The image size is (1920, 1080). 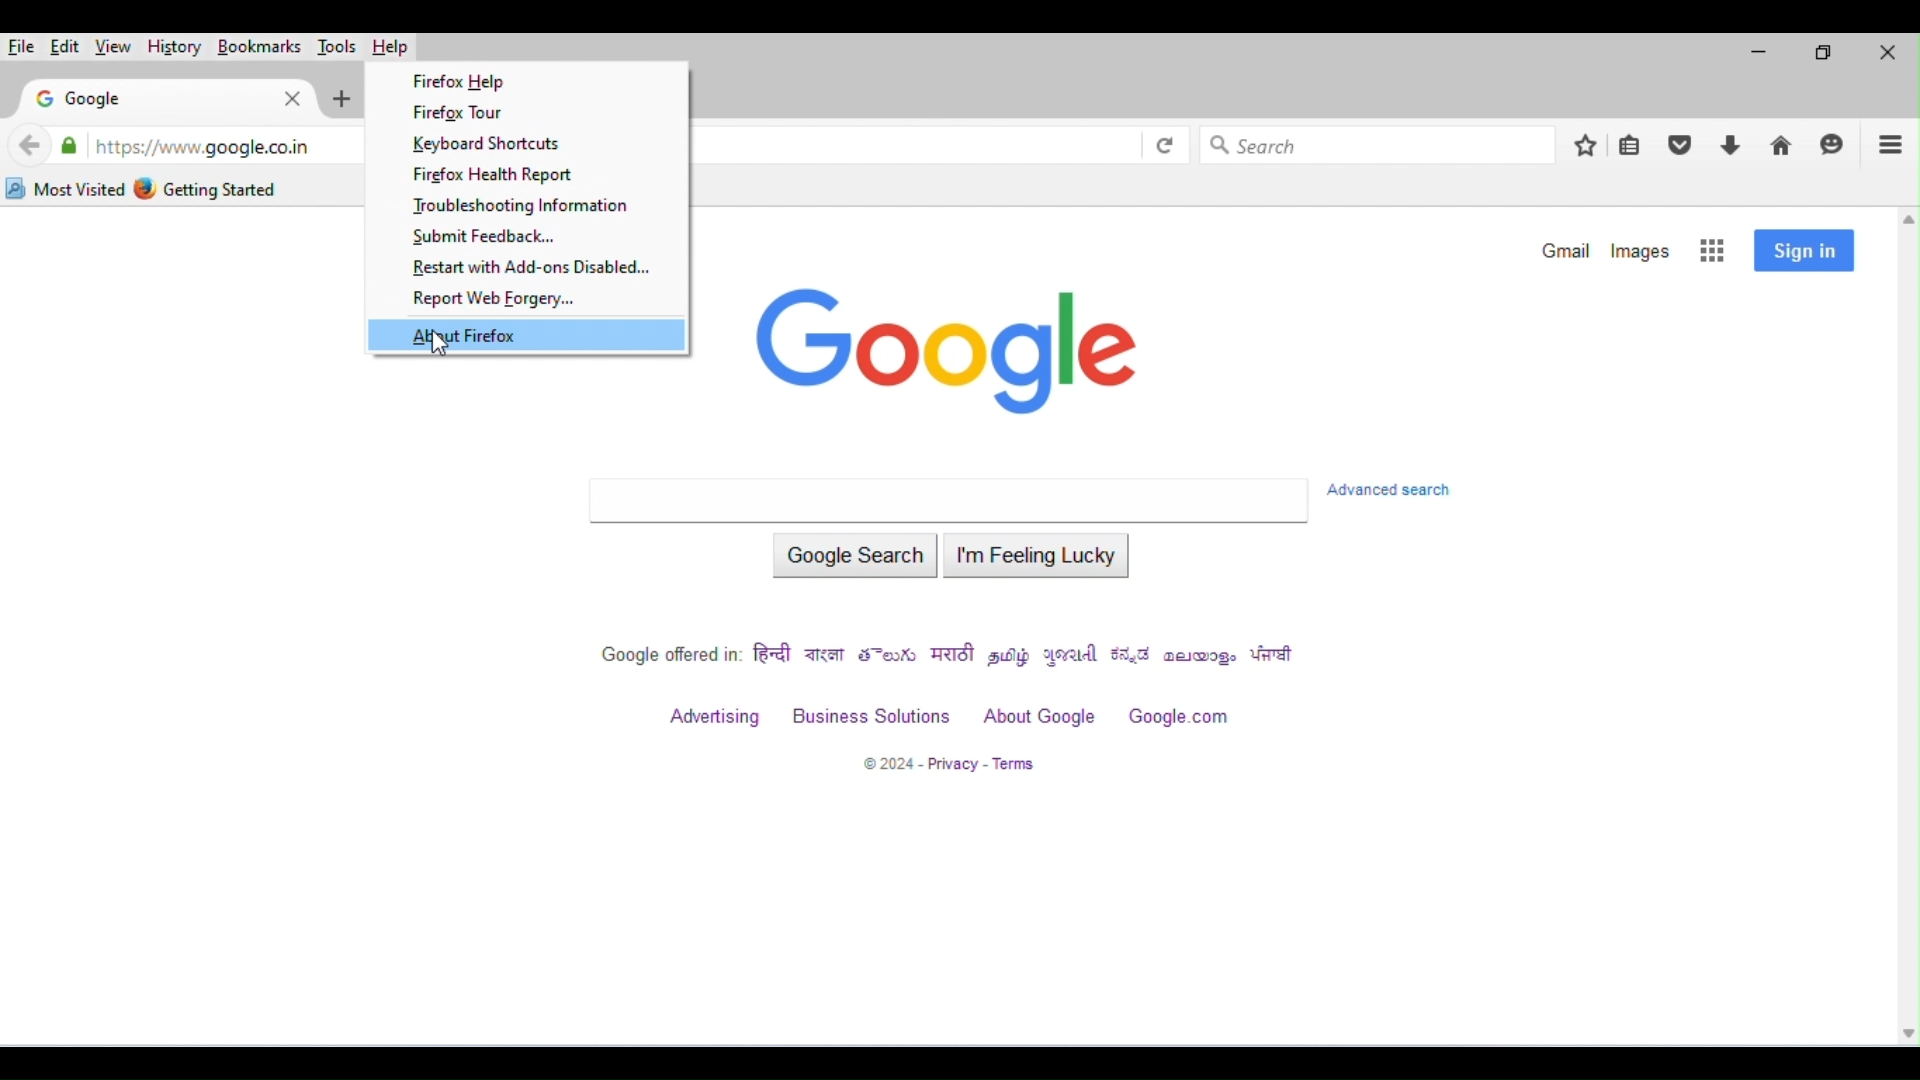 I want to click on firefox help, so click(x=459, y=80).